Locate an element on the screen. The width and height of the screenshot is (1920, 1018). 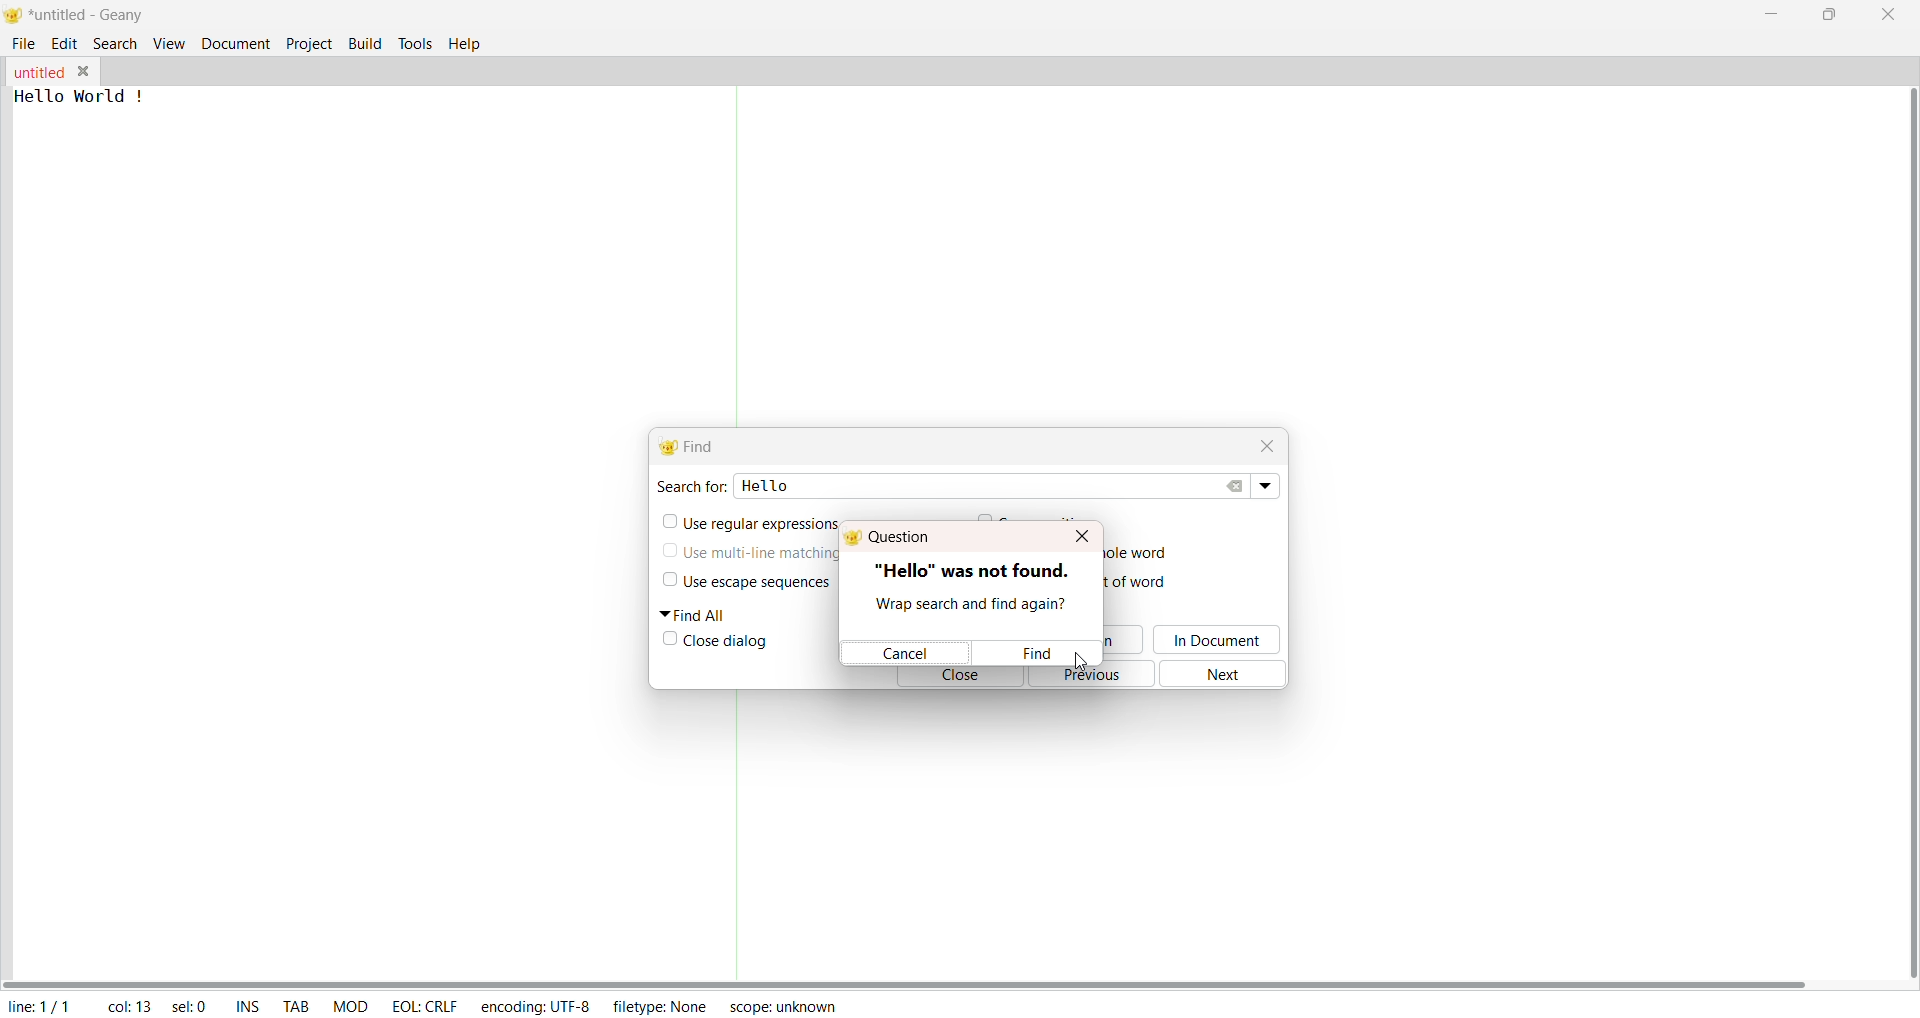
EOL: CRLF is located at coordinates (426, 1004).